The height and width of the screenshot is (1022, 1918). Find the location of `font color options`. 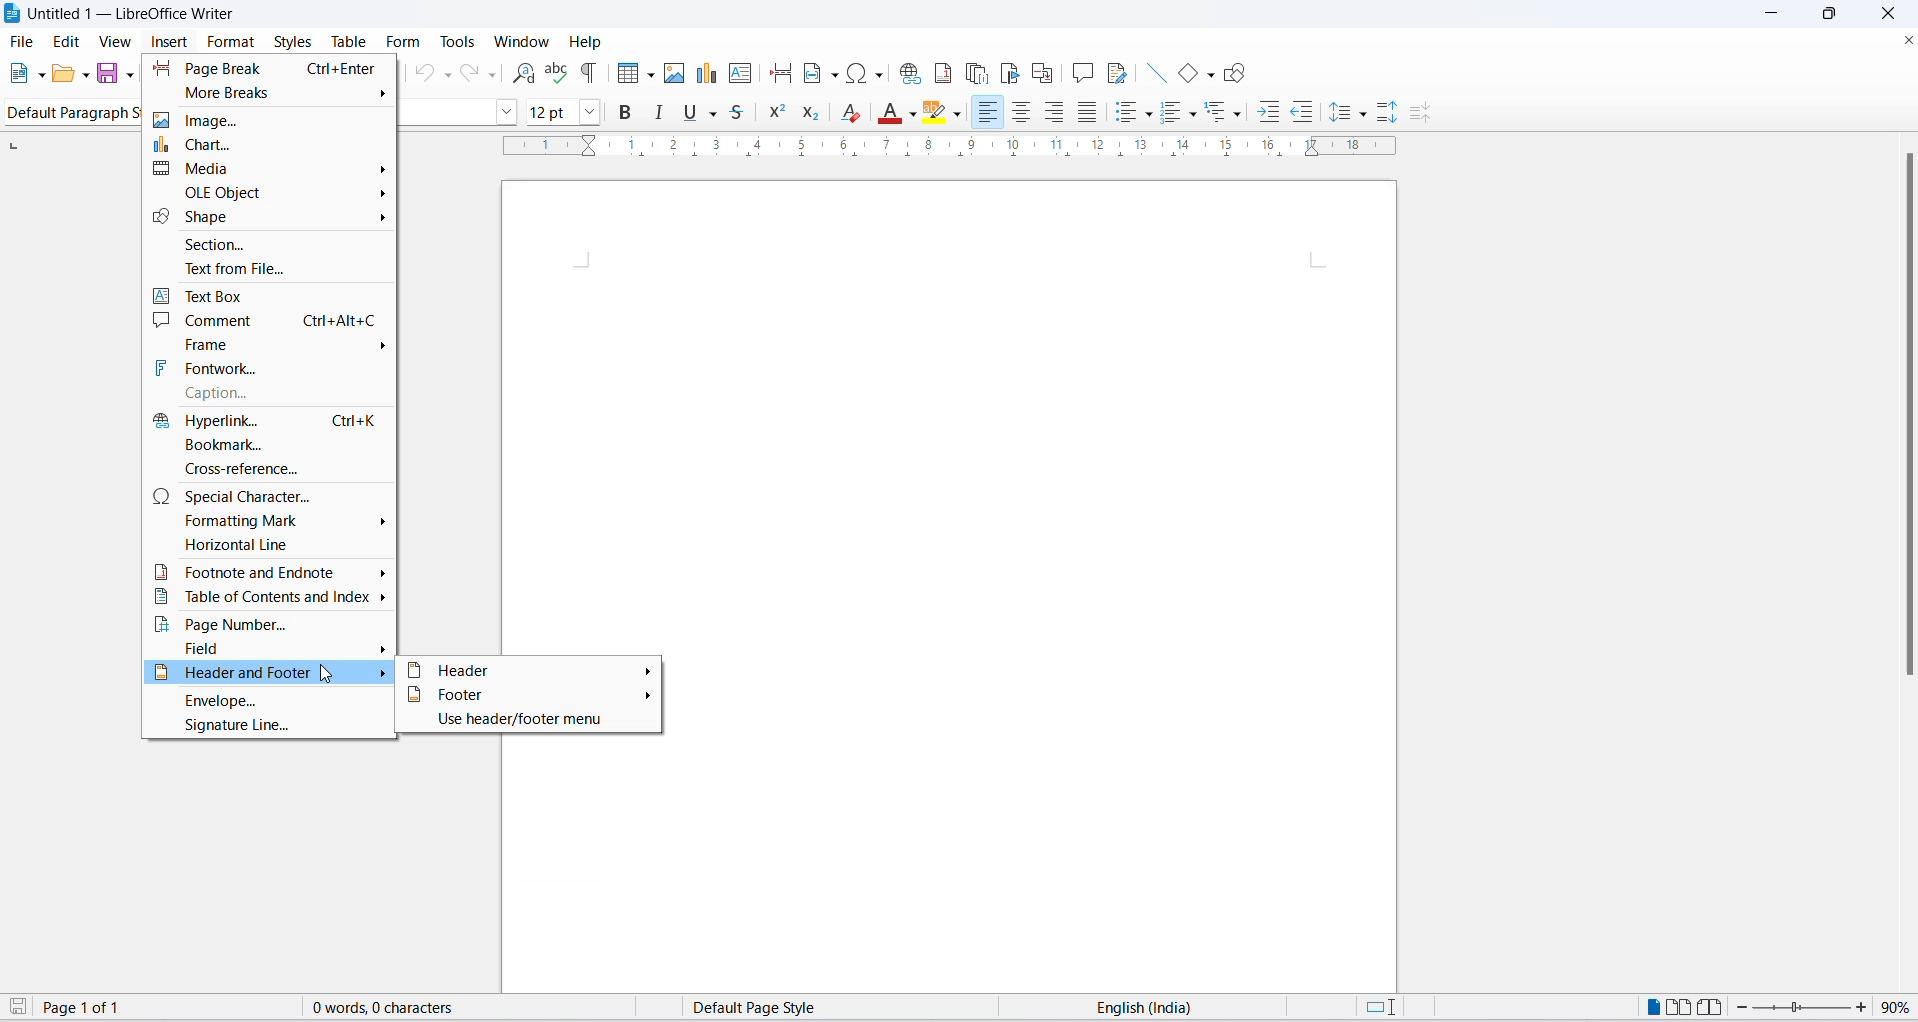

font color options is located at coordinates (911, 112).